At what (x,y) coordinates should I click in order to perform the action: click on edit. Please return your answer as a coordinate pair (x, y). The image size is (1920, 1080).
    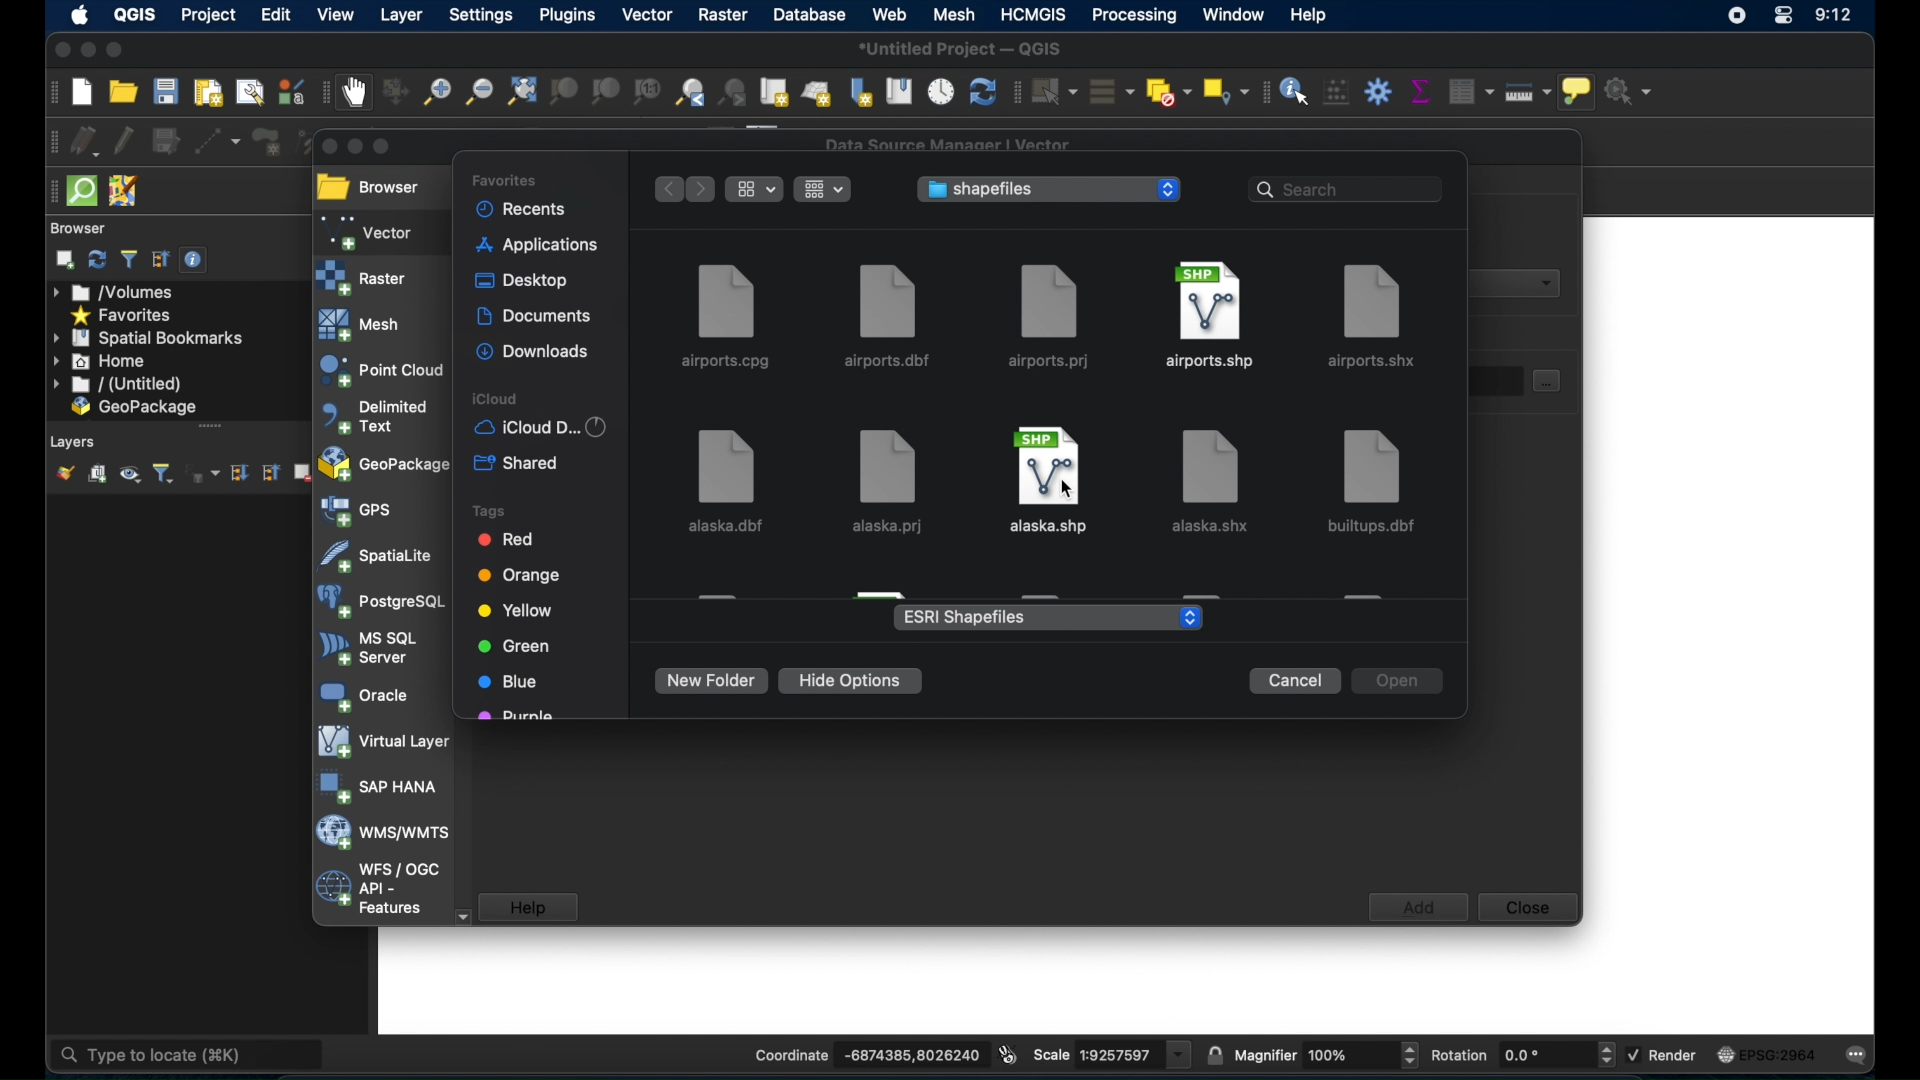
    Looking at the image, I should click on (277, 14).